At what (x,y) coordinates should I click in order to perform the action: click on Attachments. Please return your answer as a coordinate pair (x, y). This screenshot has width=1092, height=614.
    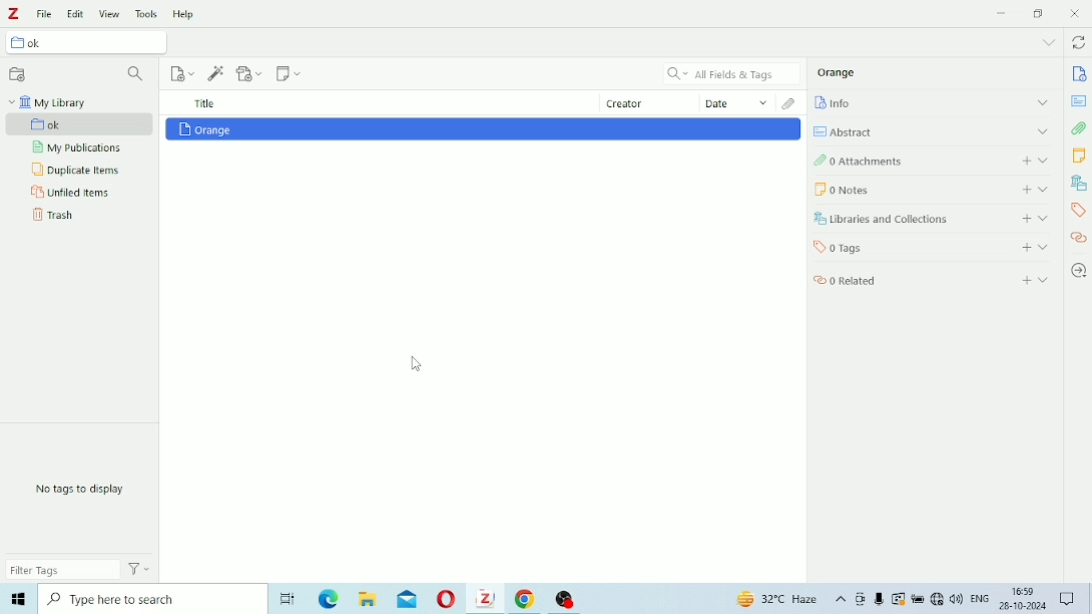
    Looking at the image, I should click on (929, 159).